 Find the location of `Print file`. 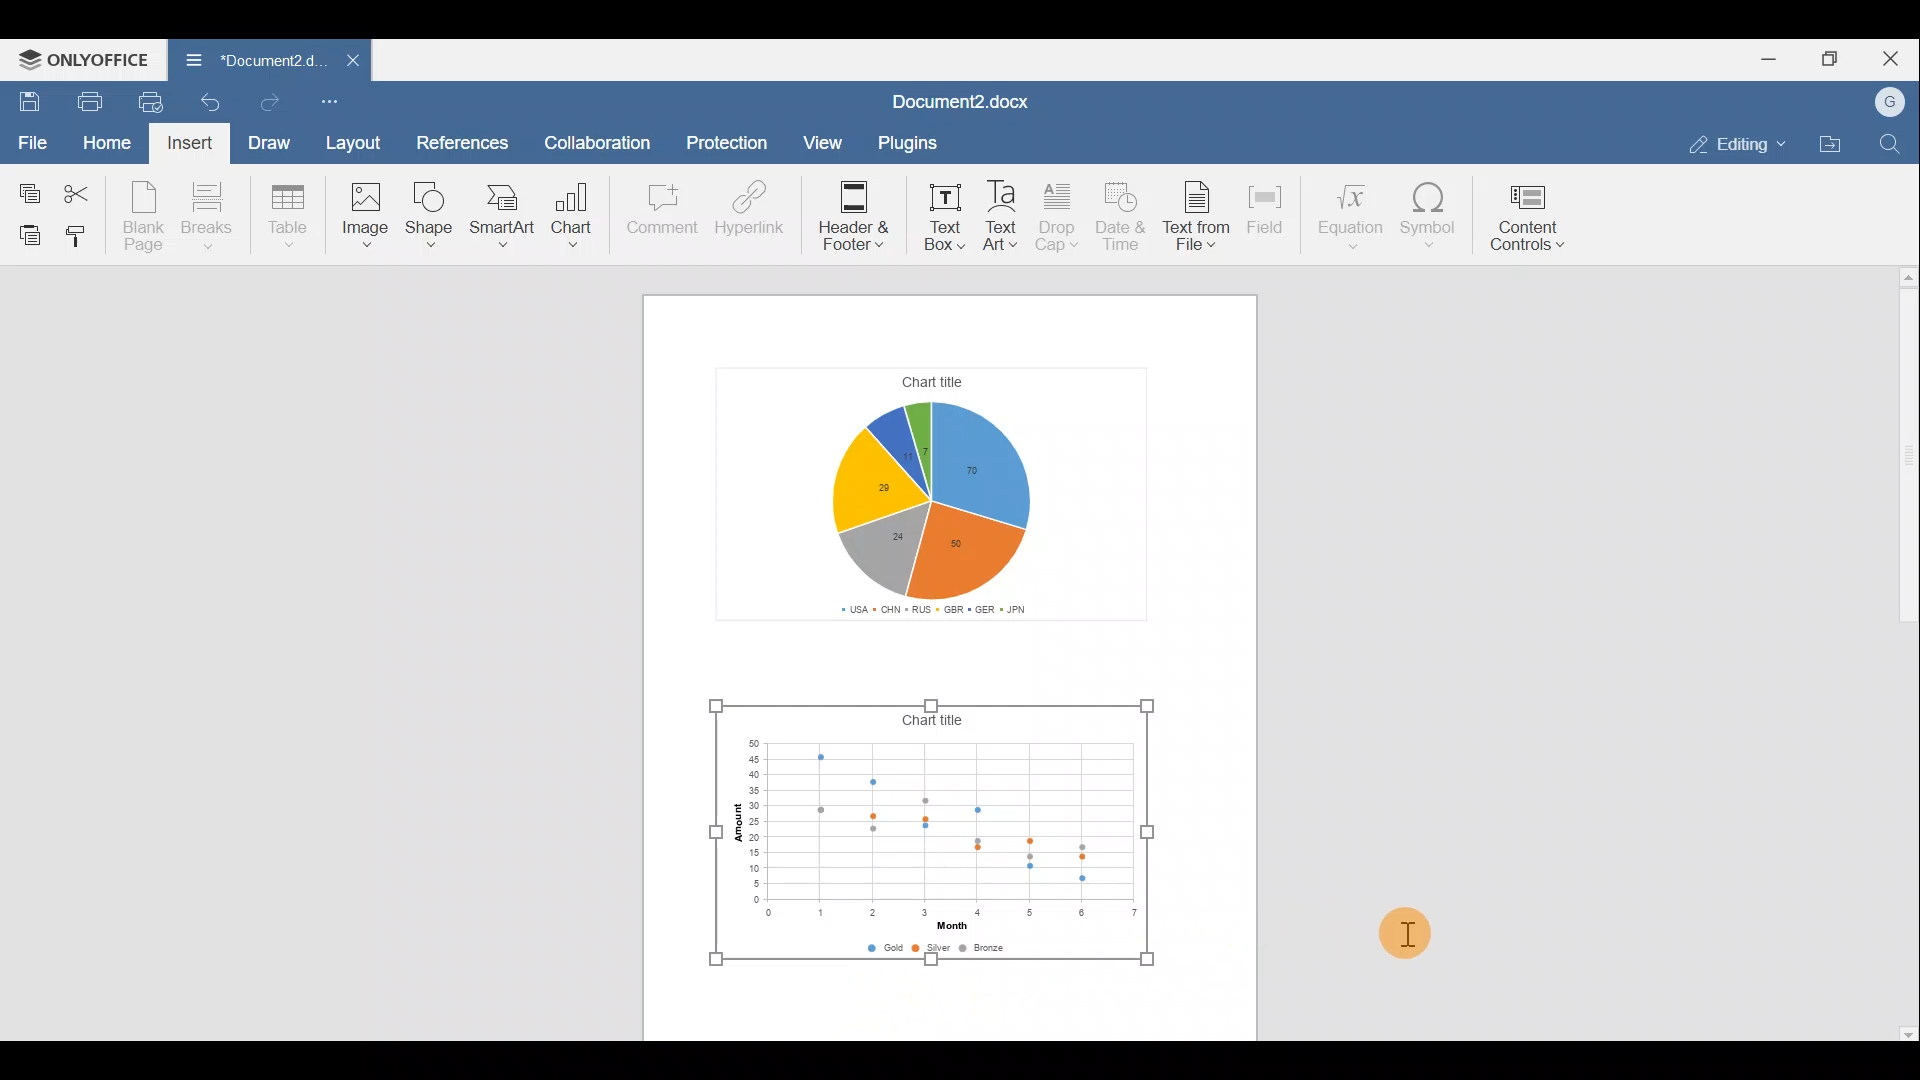

Print file is located at coordinates (82, 100).